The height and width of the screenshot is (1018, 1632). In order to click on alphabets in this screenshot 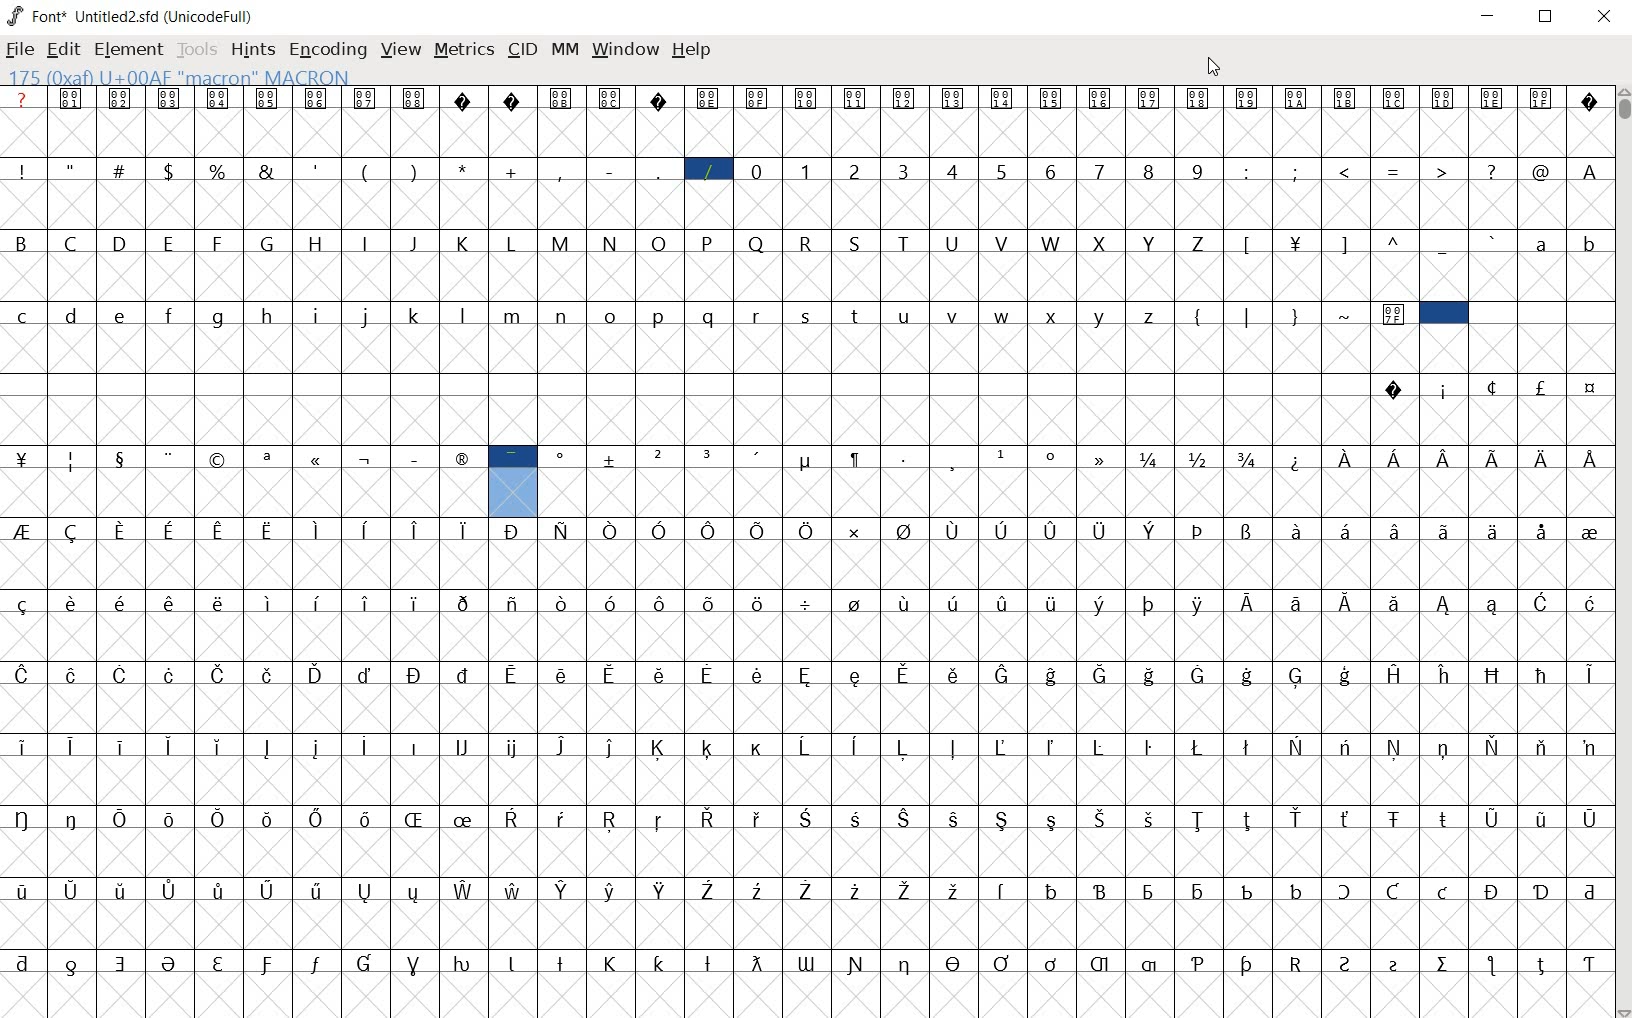, I will do `click(610, 265)`.